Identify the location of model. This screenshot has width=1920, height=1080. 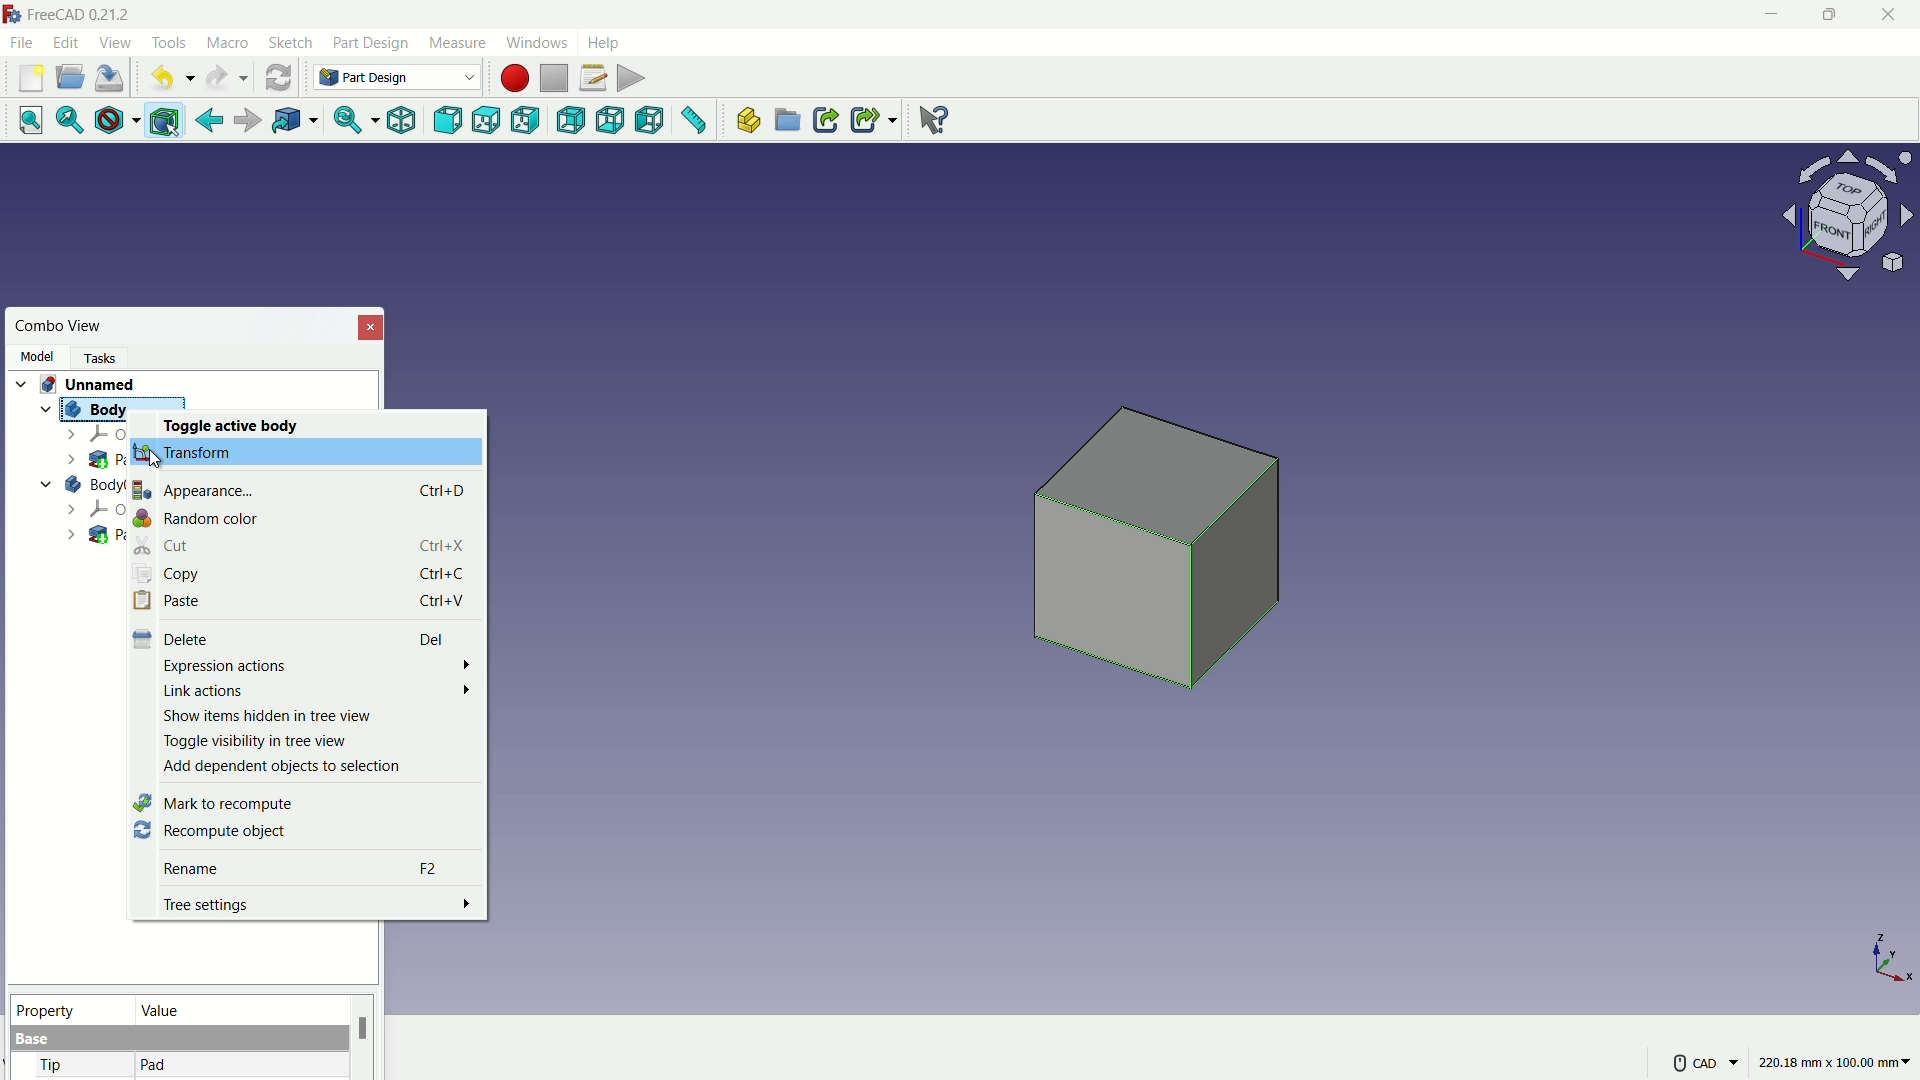
(36, 356).